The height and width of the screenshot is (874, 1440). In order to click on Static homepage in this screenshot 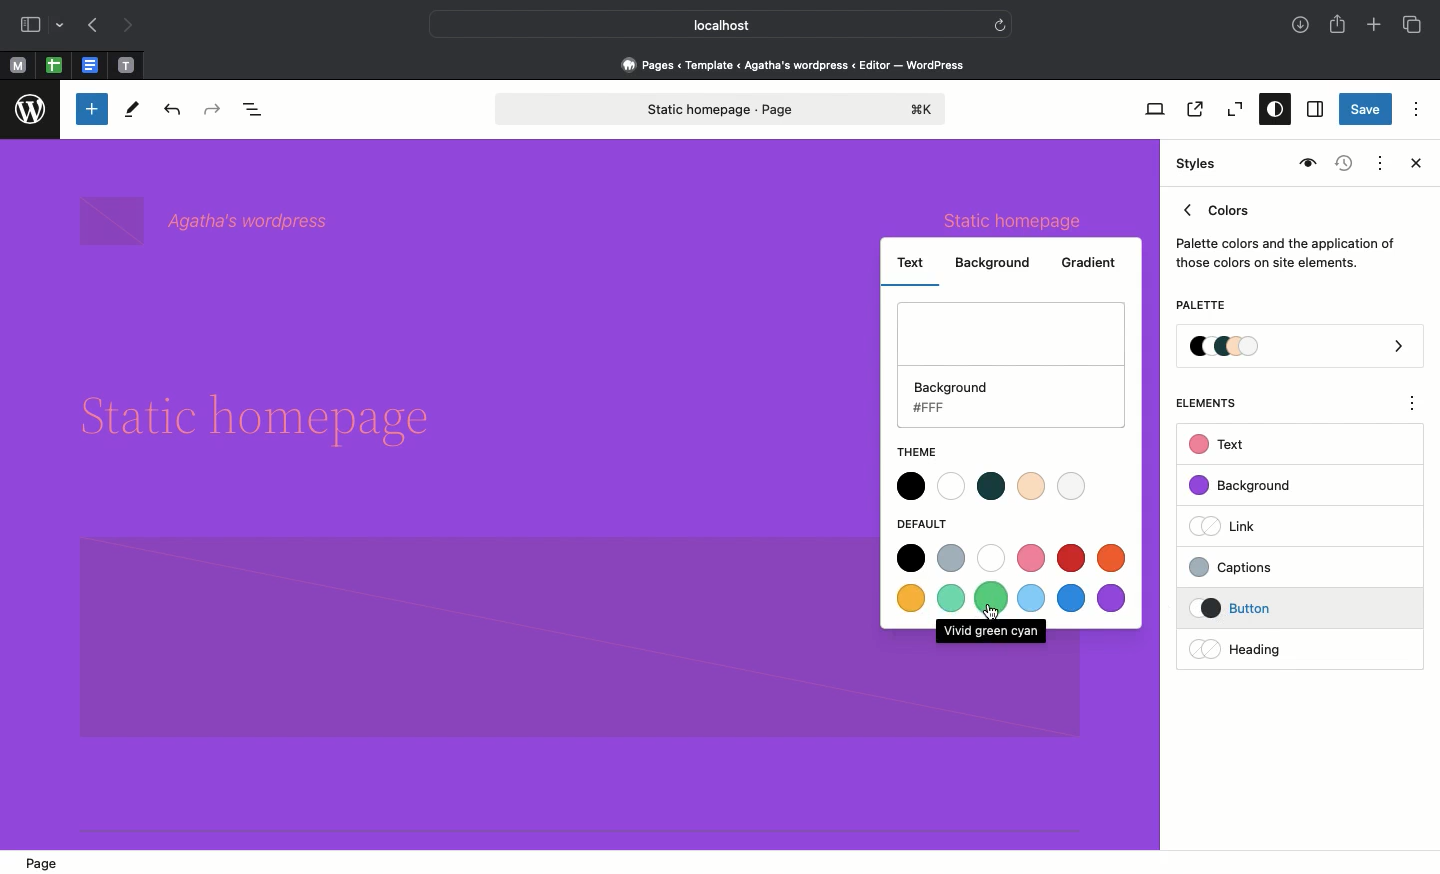, I will do `click(723, 109)`.